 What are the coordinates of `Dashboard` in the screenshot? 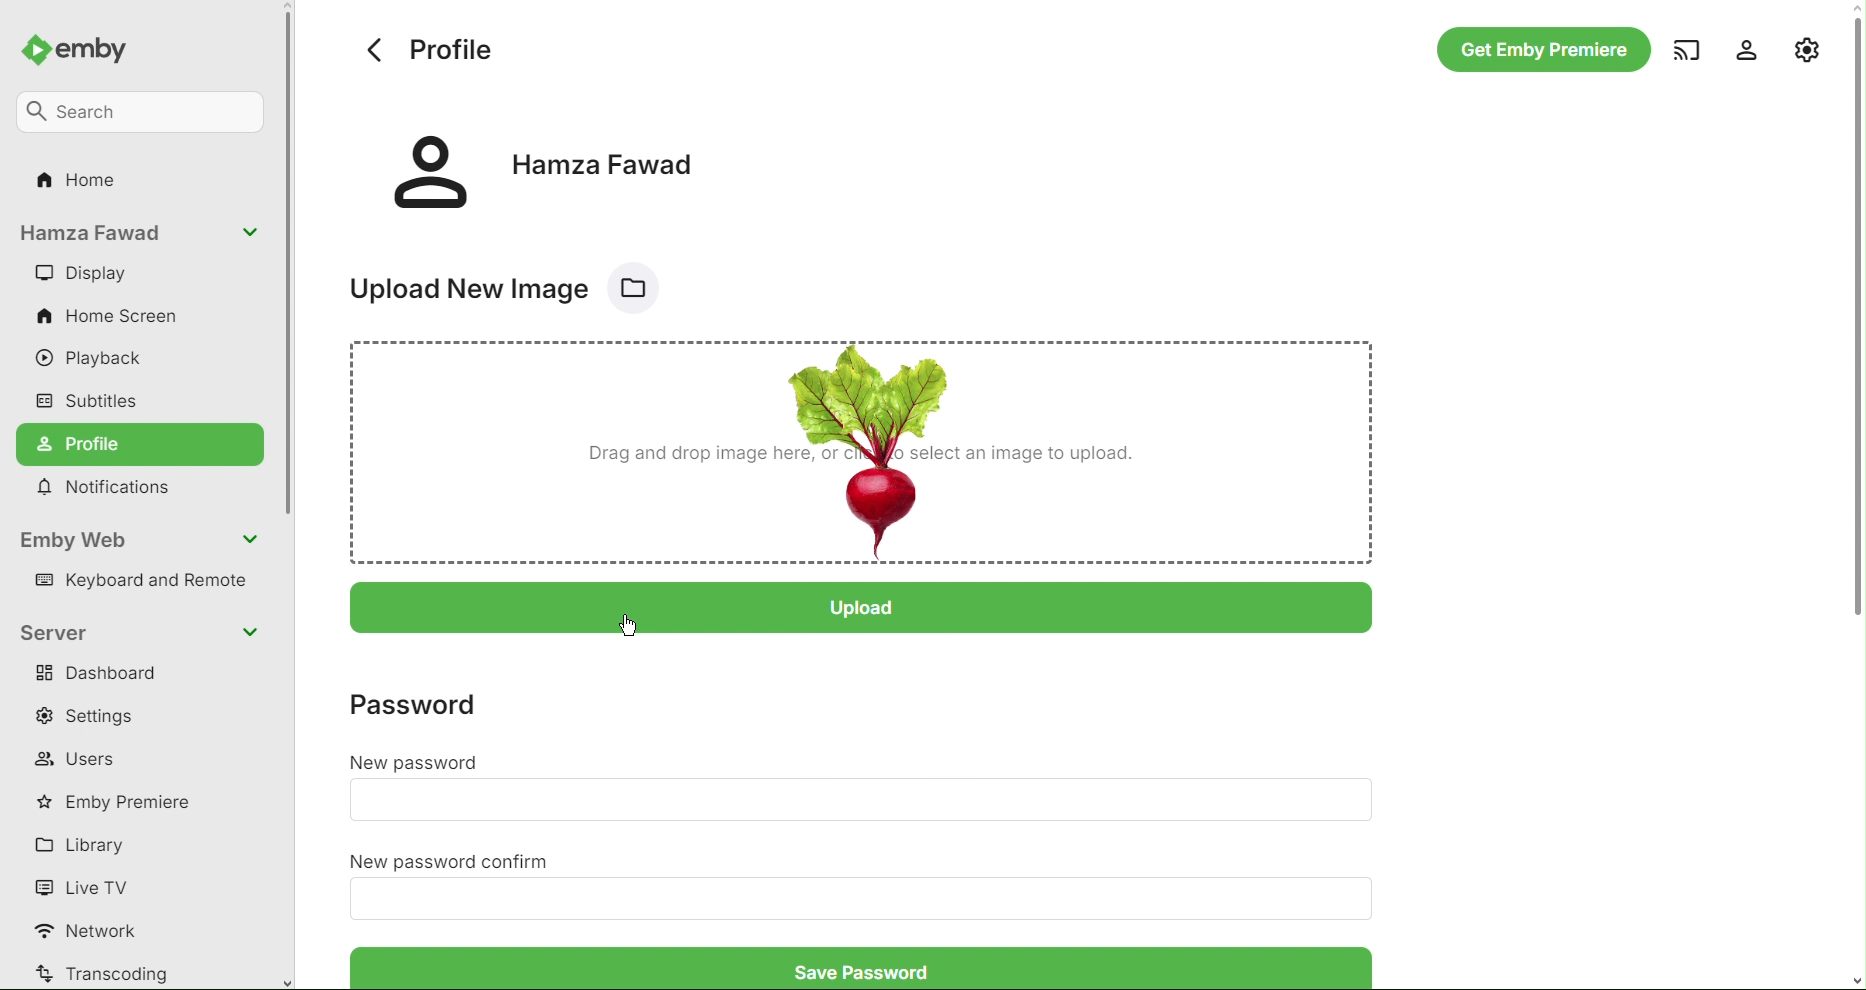 It's located at (102, 676).